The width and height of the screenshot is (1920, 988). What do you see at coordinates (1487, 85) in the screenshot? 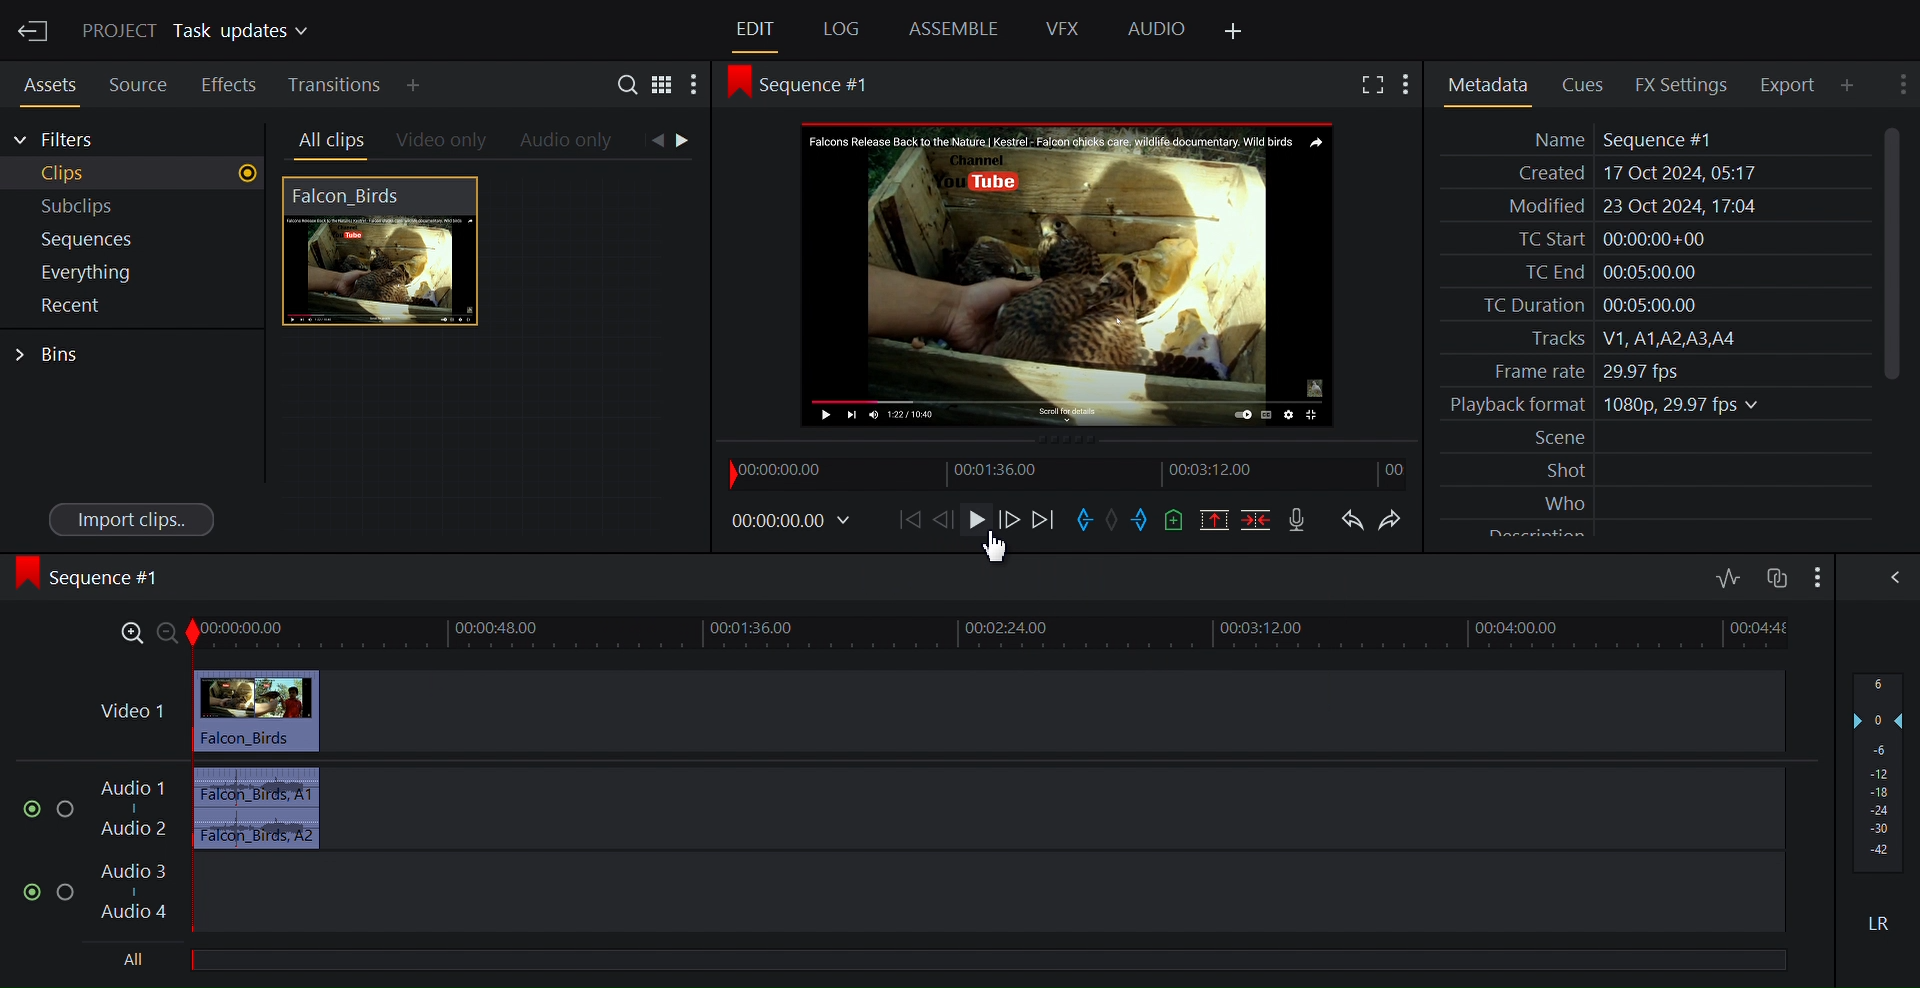
I see `Metadata Panel` at bounding box center [1487, 85].